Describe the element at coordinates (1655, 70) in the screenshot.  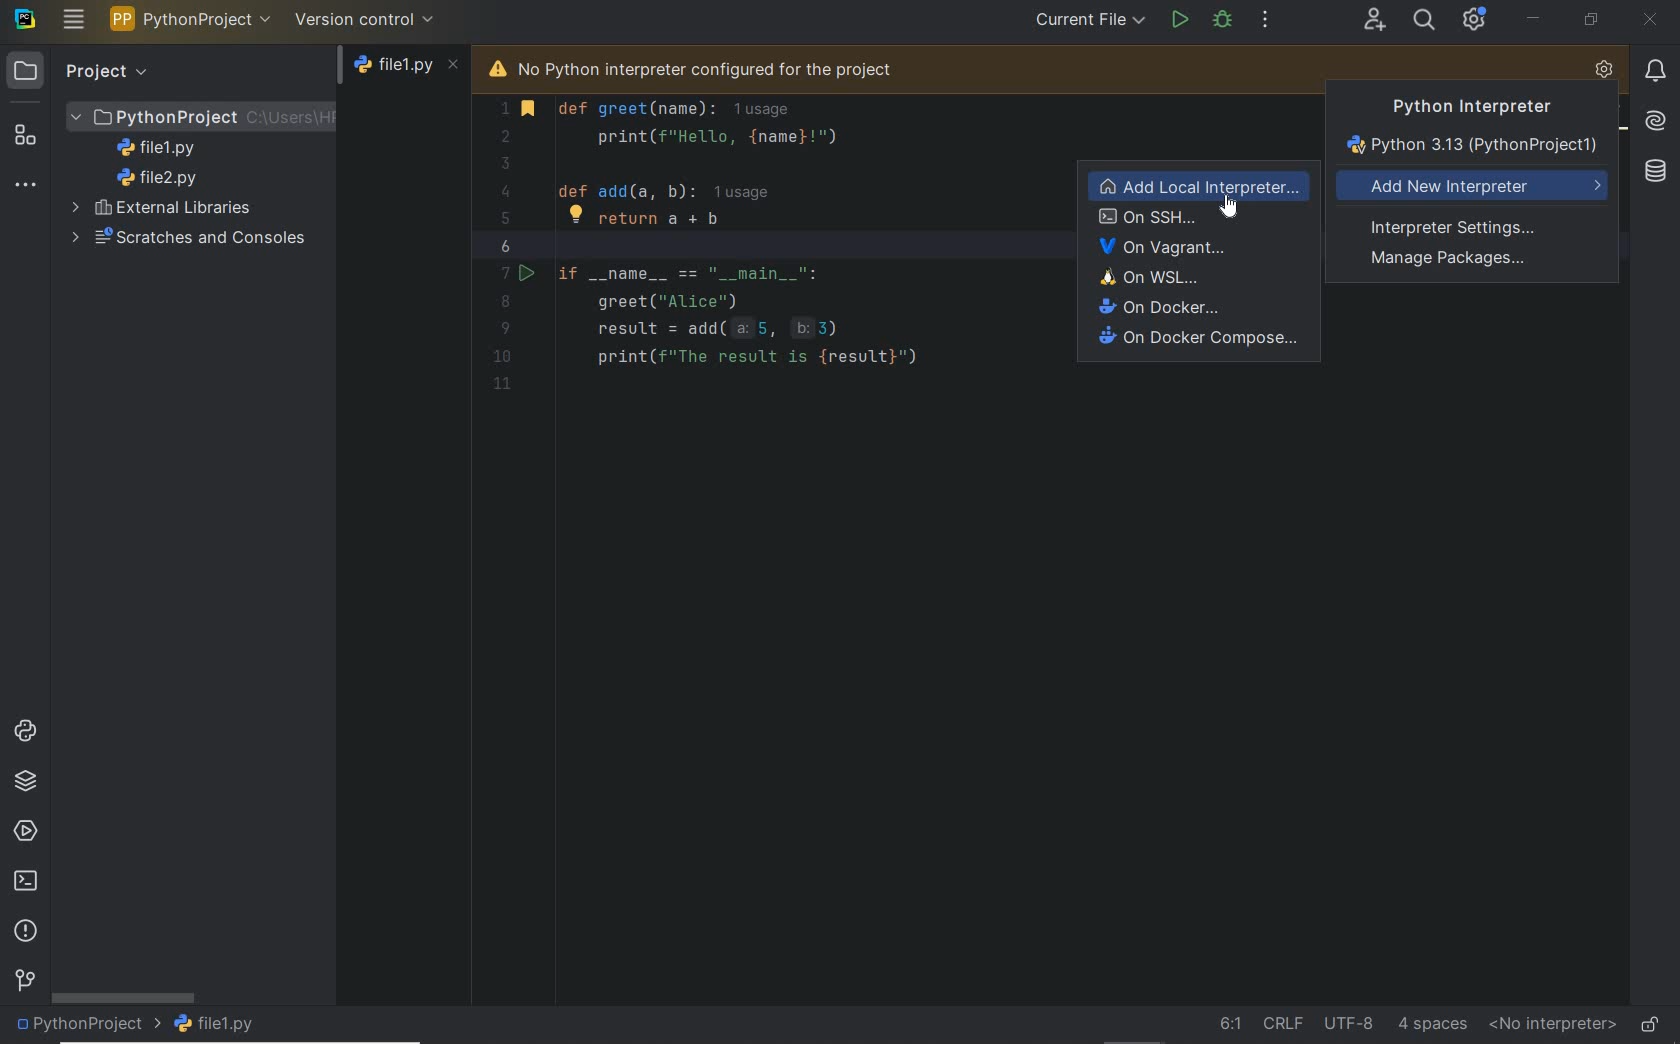
I see `notifications` at that location.